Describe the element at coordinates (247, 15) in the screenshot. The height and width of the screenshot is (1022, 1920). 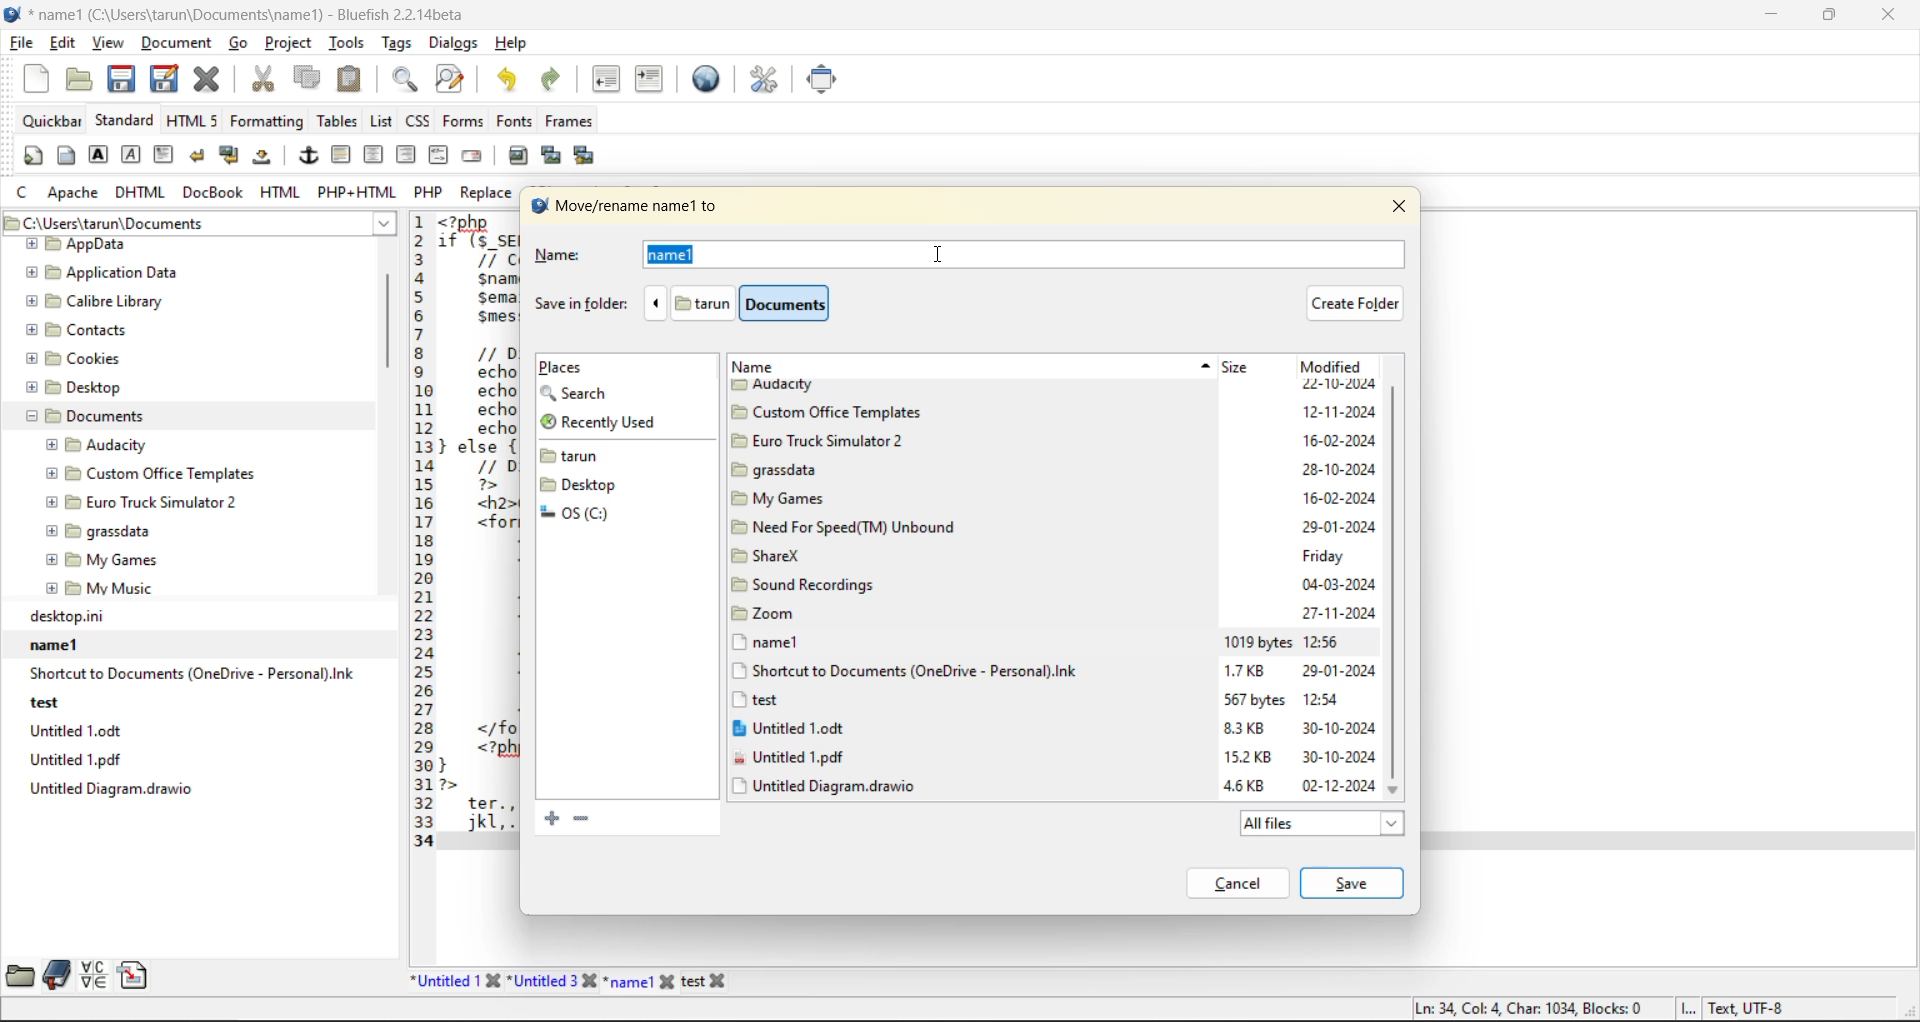
I see `file name and app name` at that location.